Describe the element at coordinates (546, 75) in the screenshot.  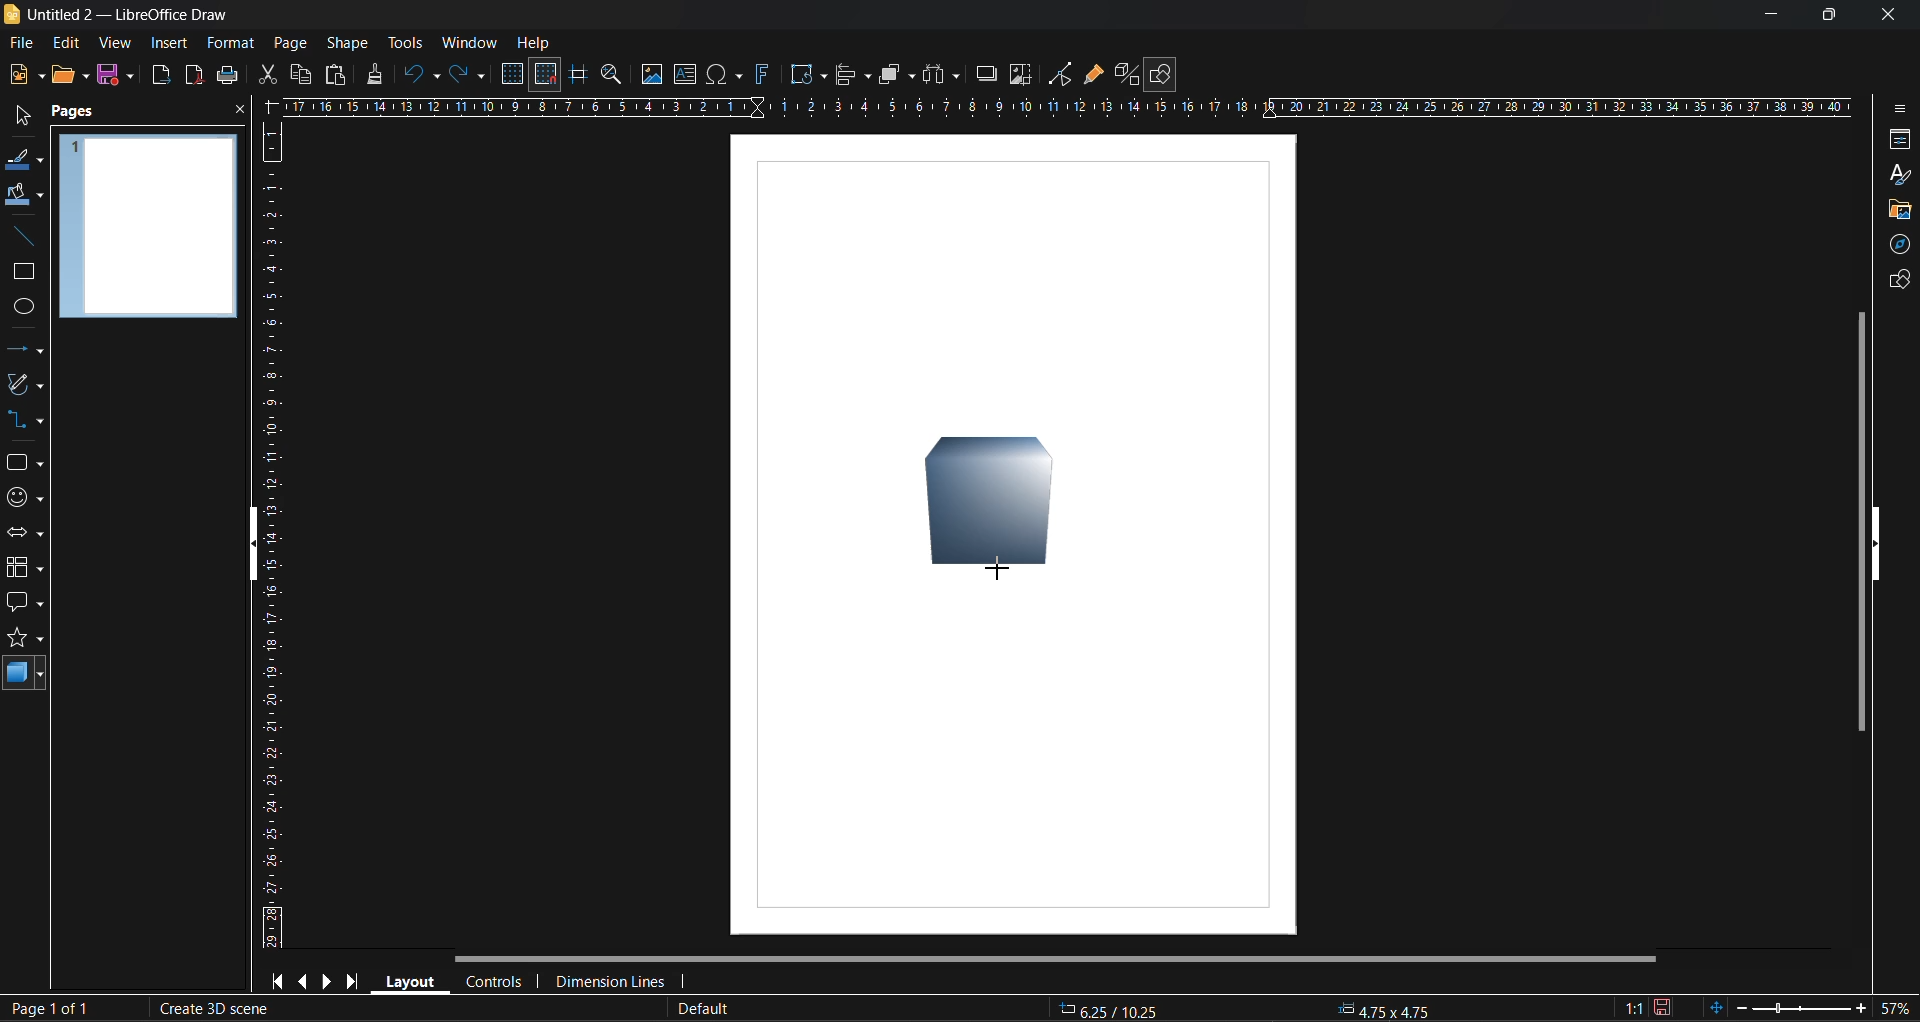
I see `snap to grid` at that location.